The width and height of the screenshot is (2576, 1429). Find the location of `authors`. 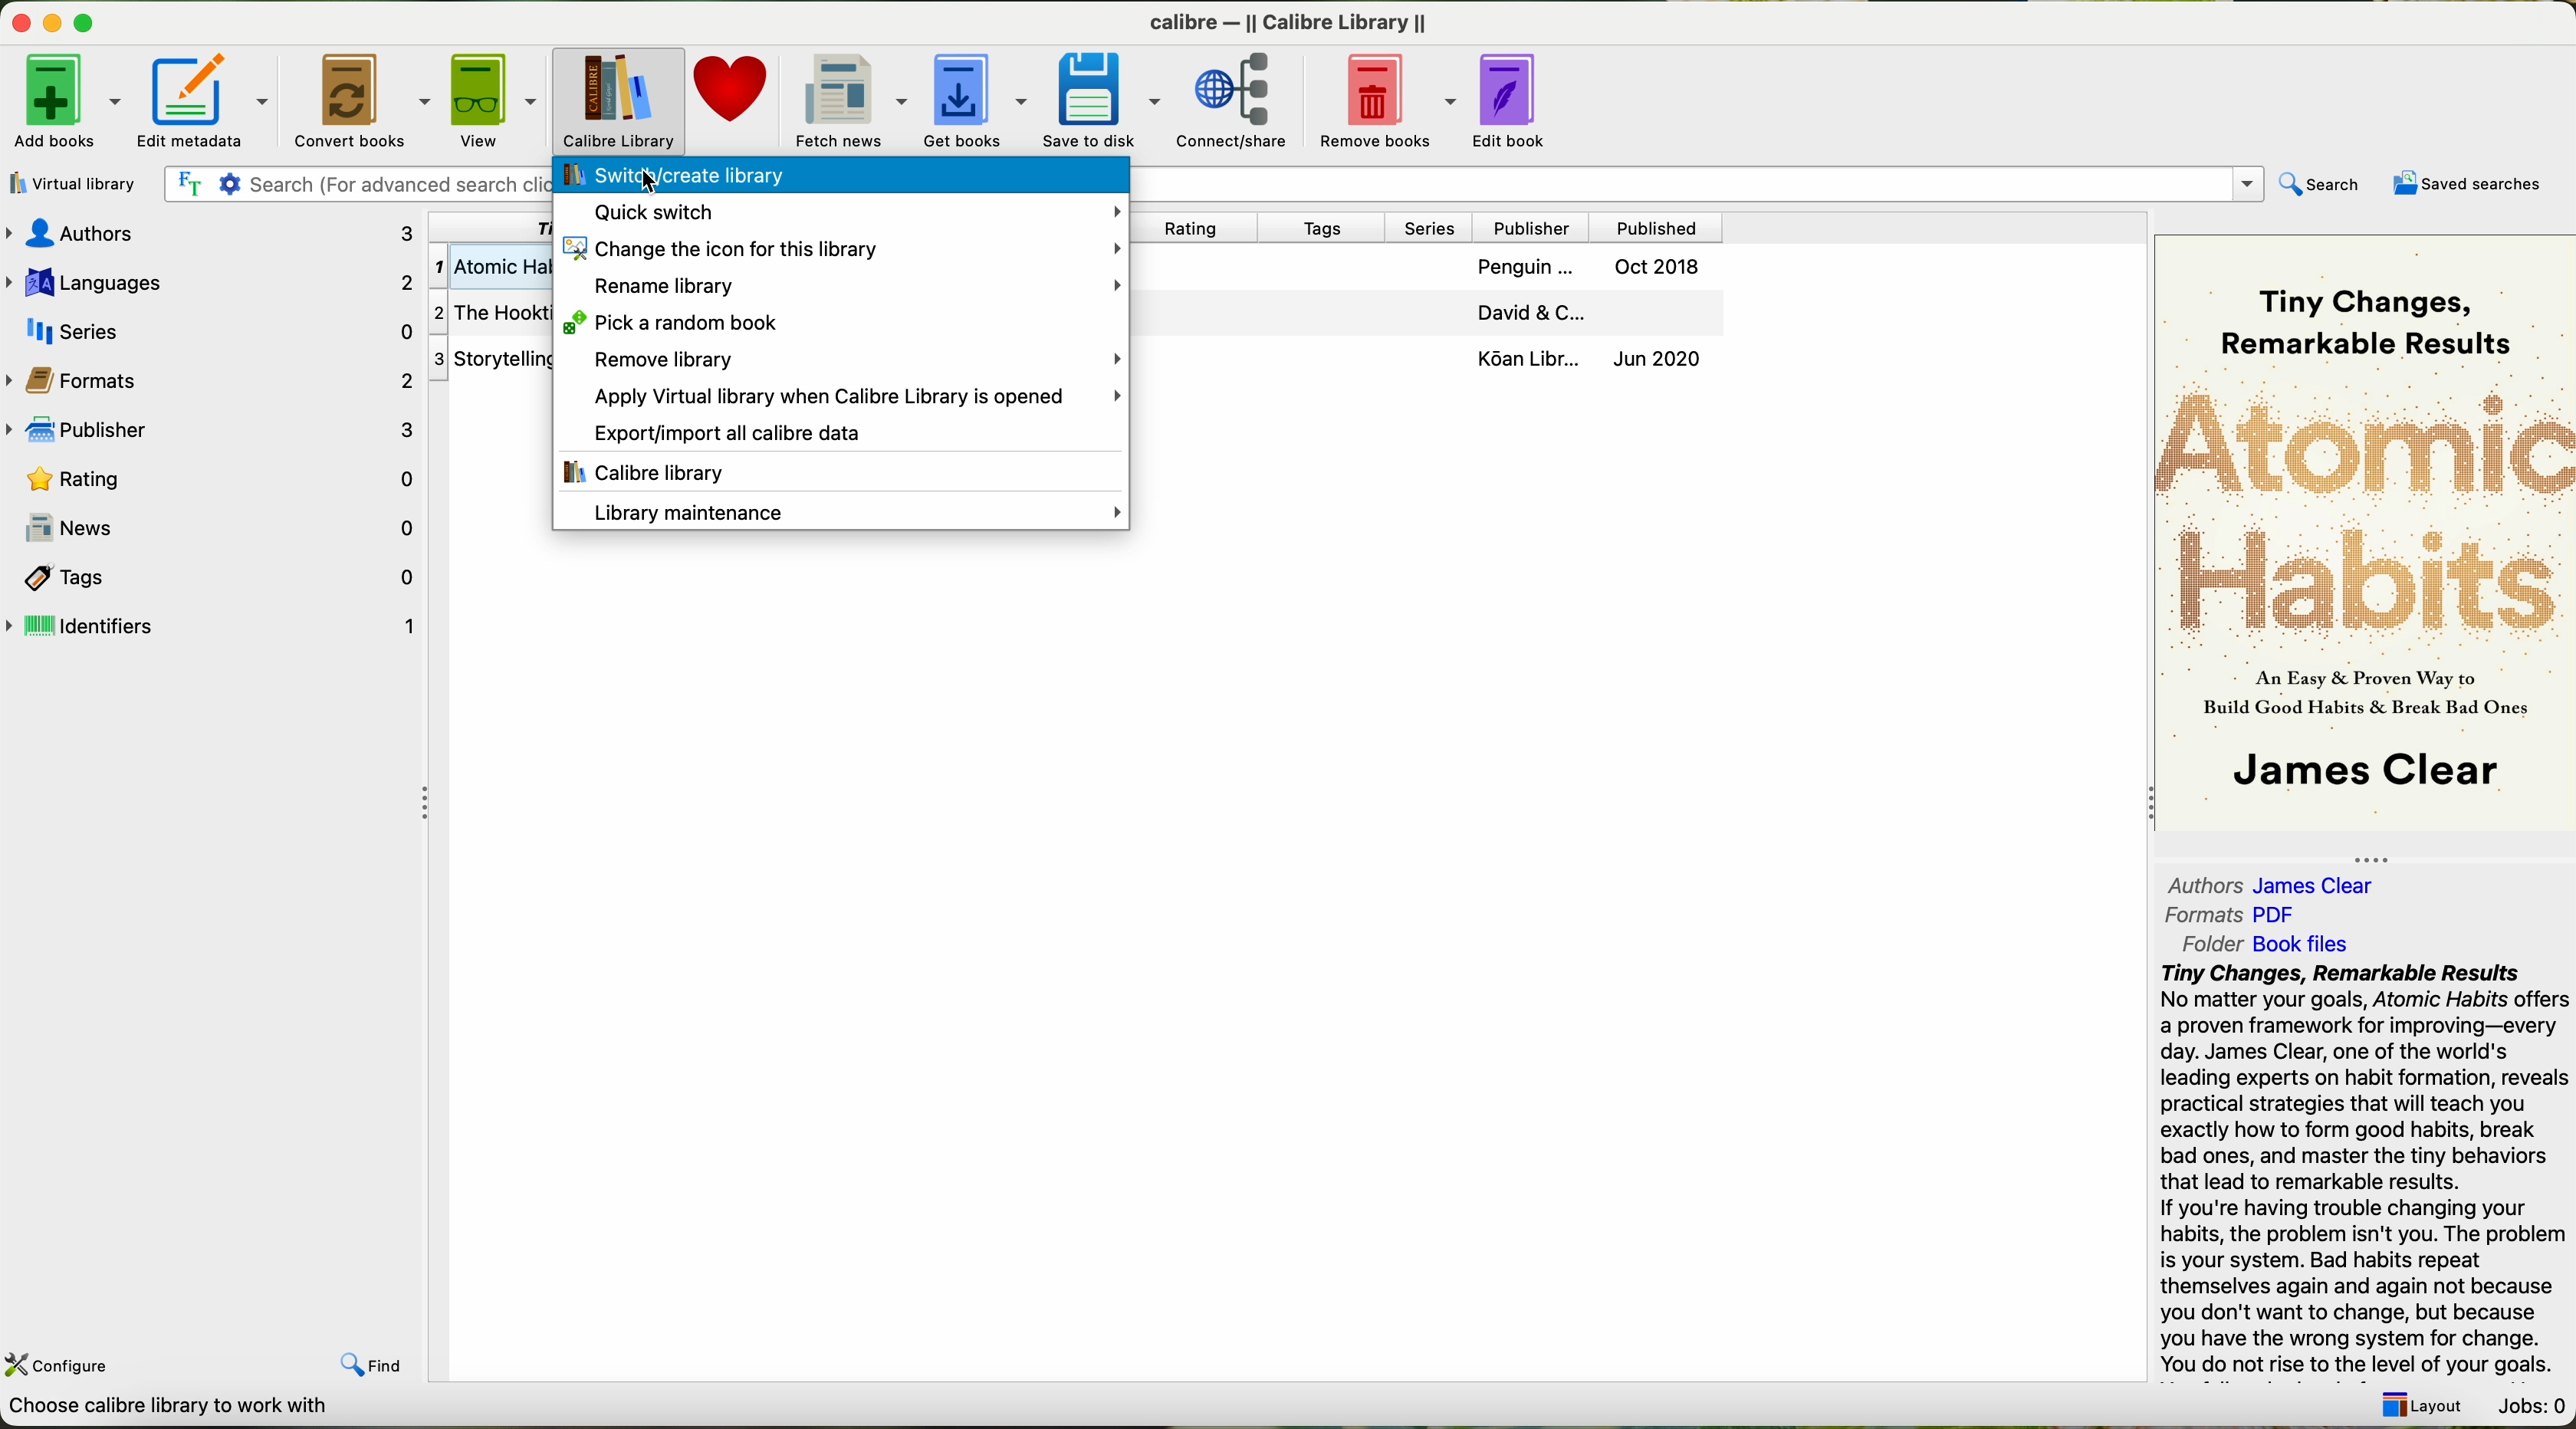

authors is located at coordinates (209, 231).